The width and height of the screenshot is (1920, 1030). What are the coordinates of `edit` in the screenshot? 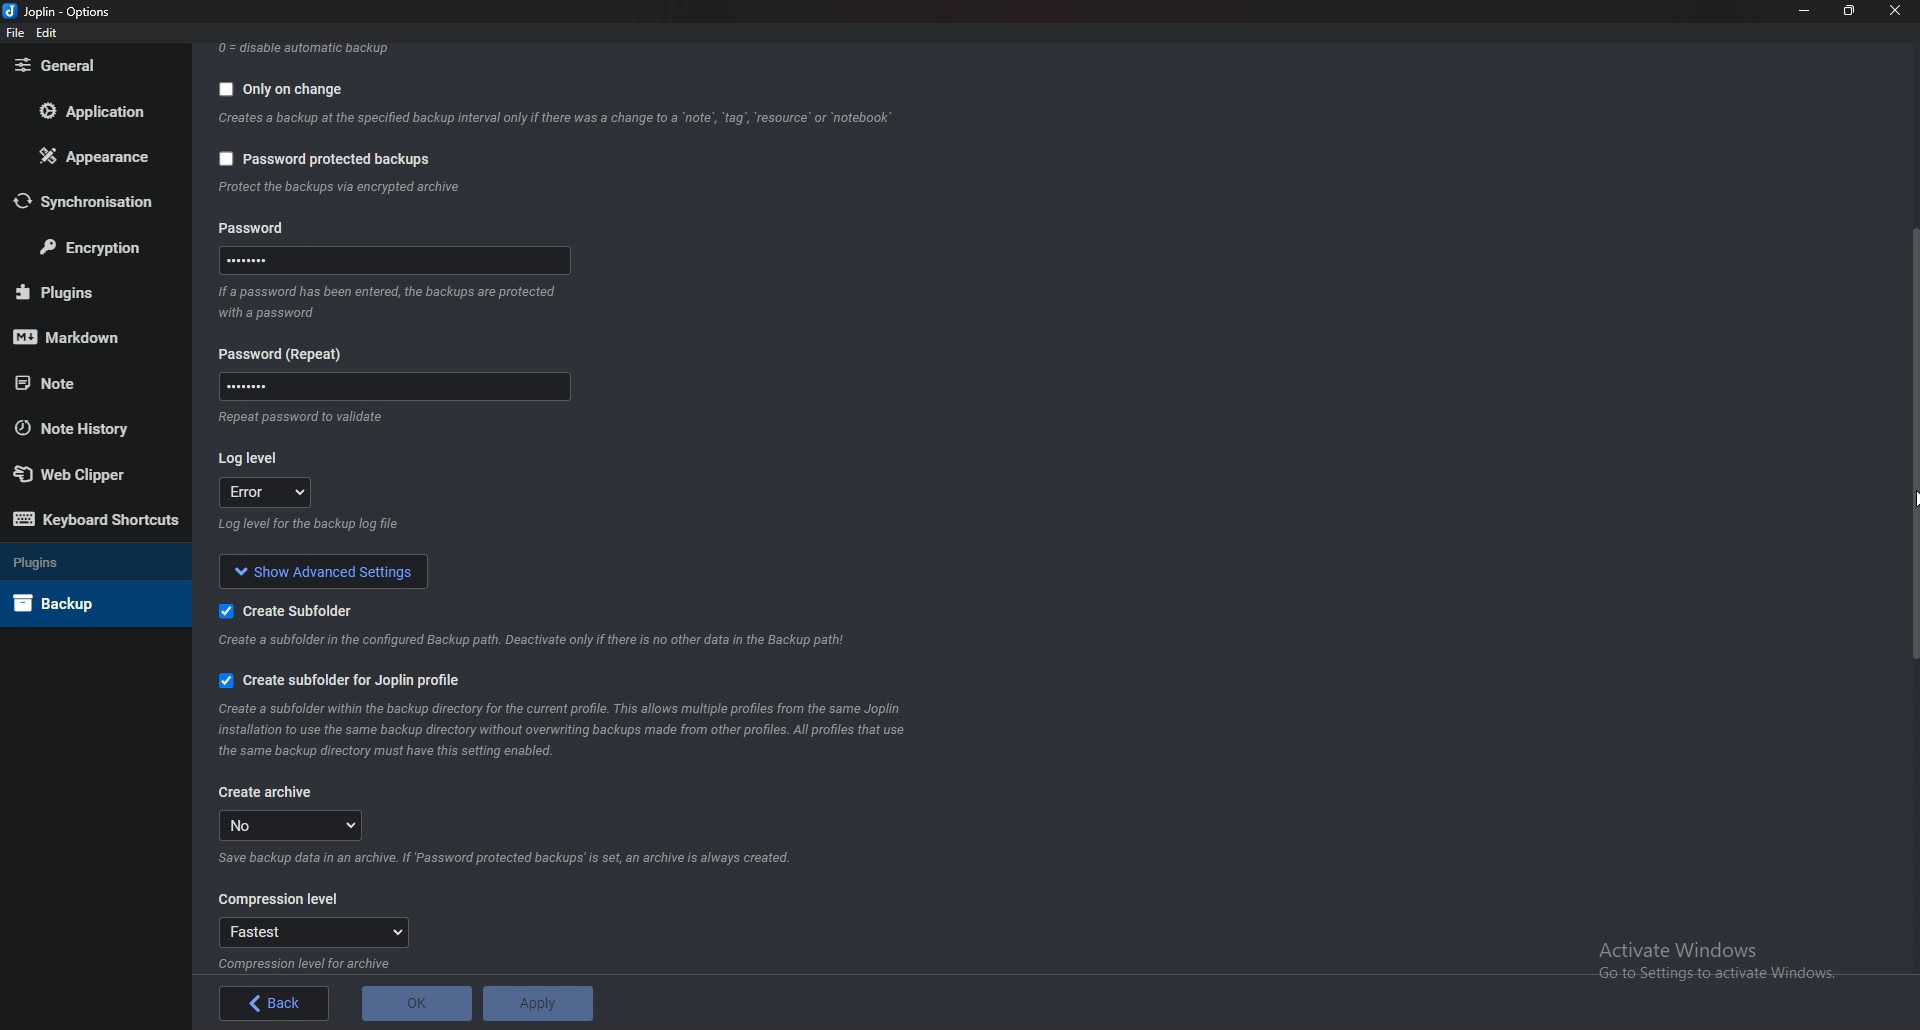 It's located at (48, 33).